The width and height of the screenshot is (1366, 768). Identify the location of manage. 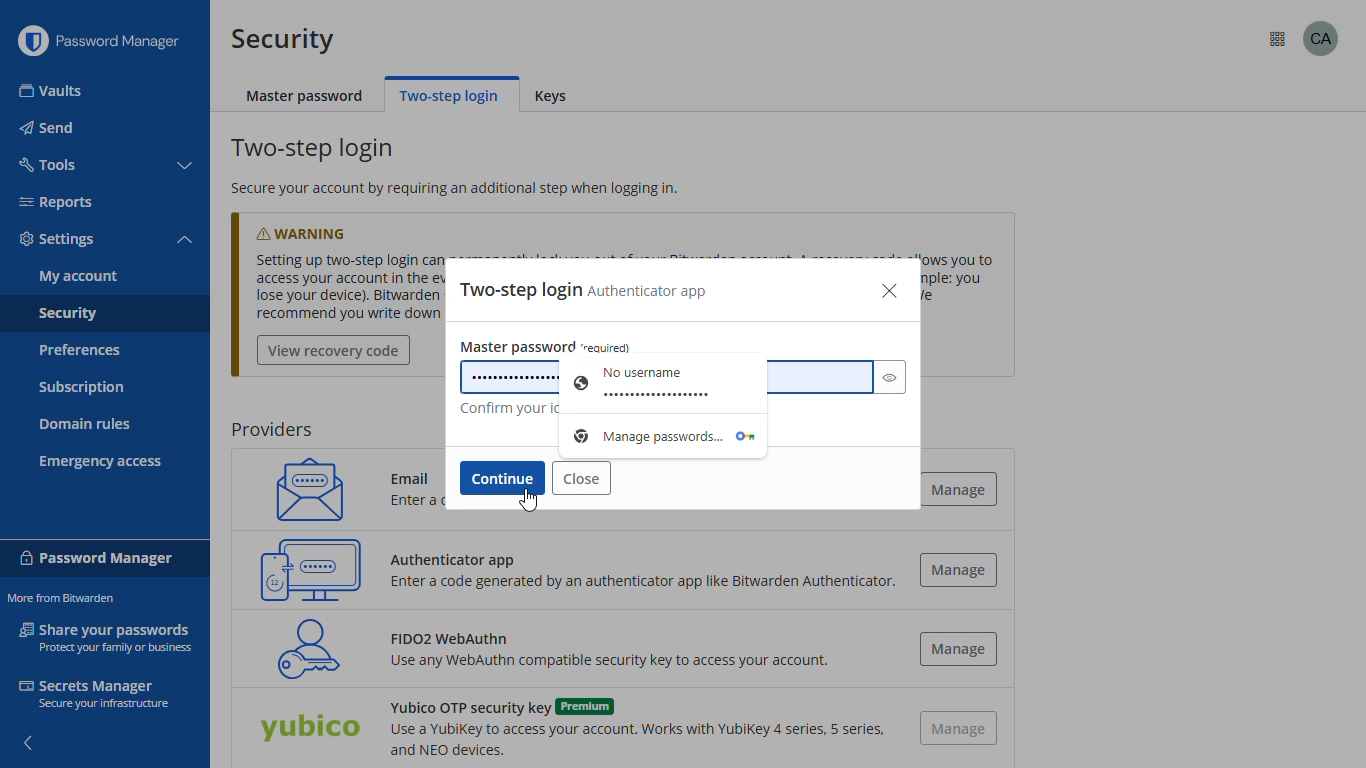
(962, 488).